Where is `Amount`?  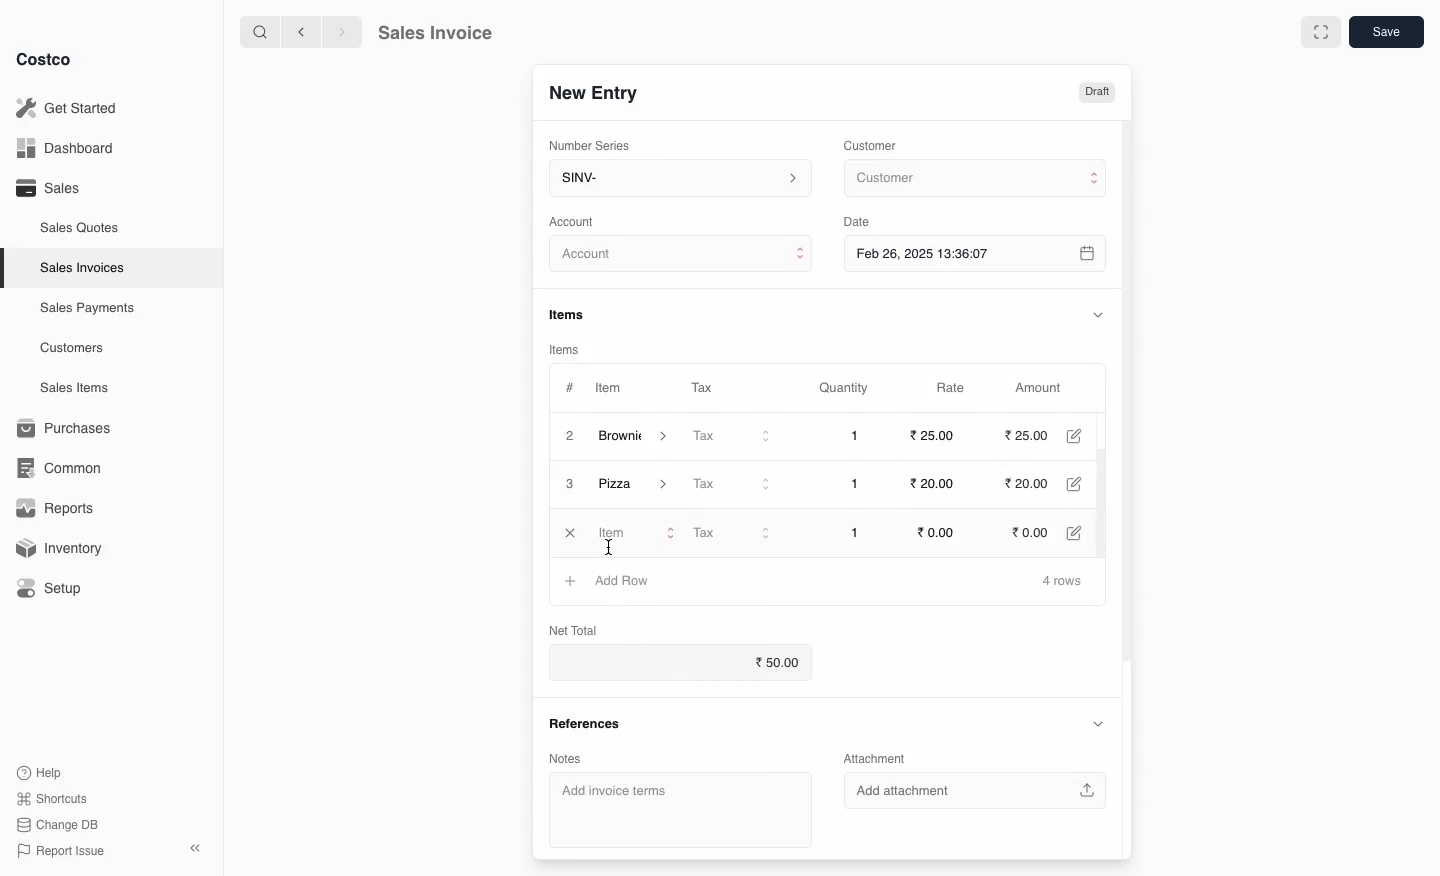
Amount is located at coordinates (1044, 388).